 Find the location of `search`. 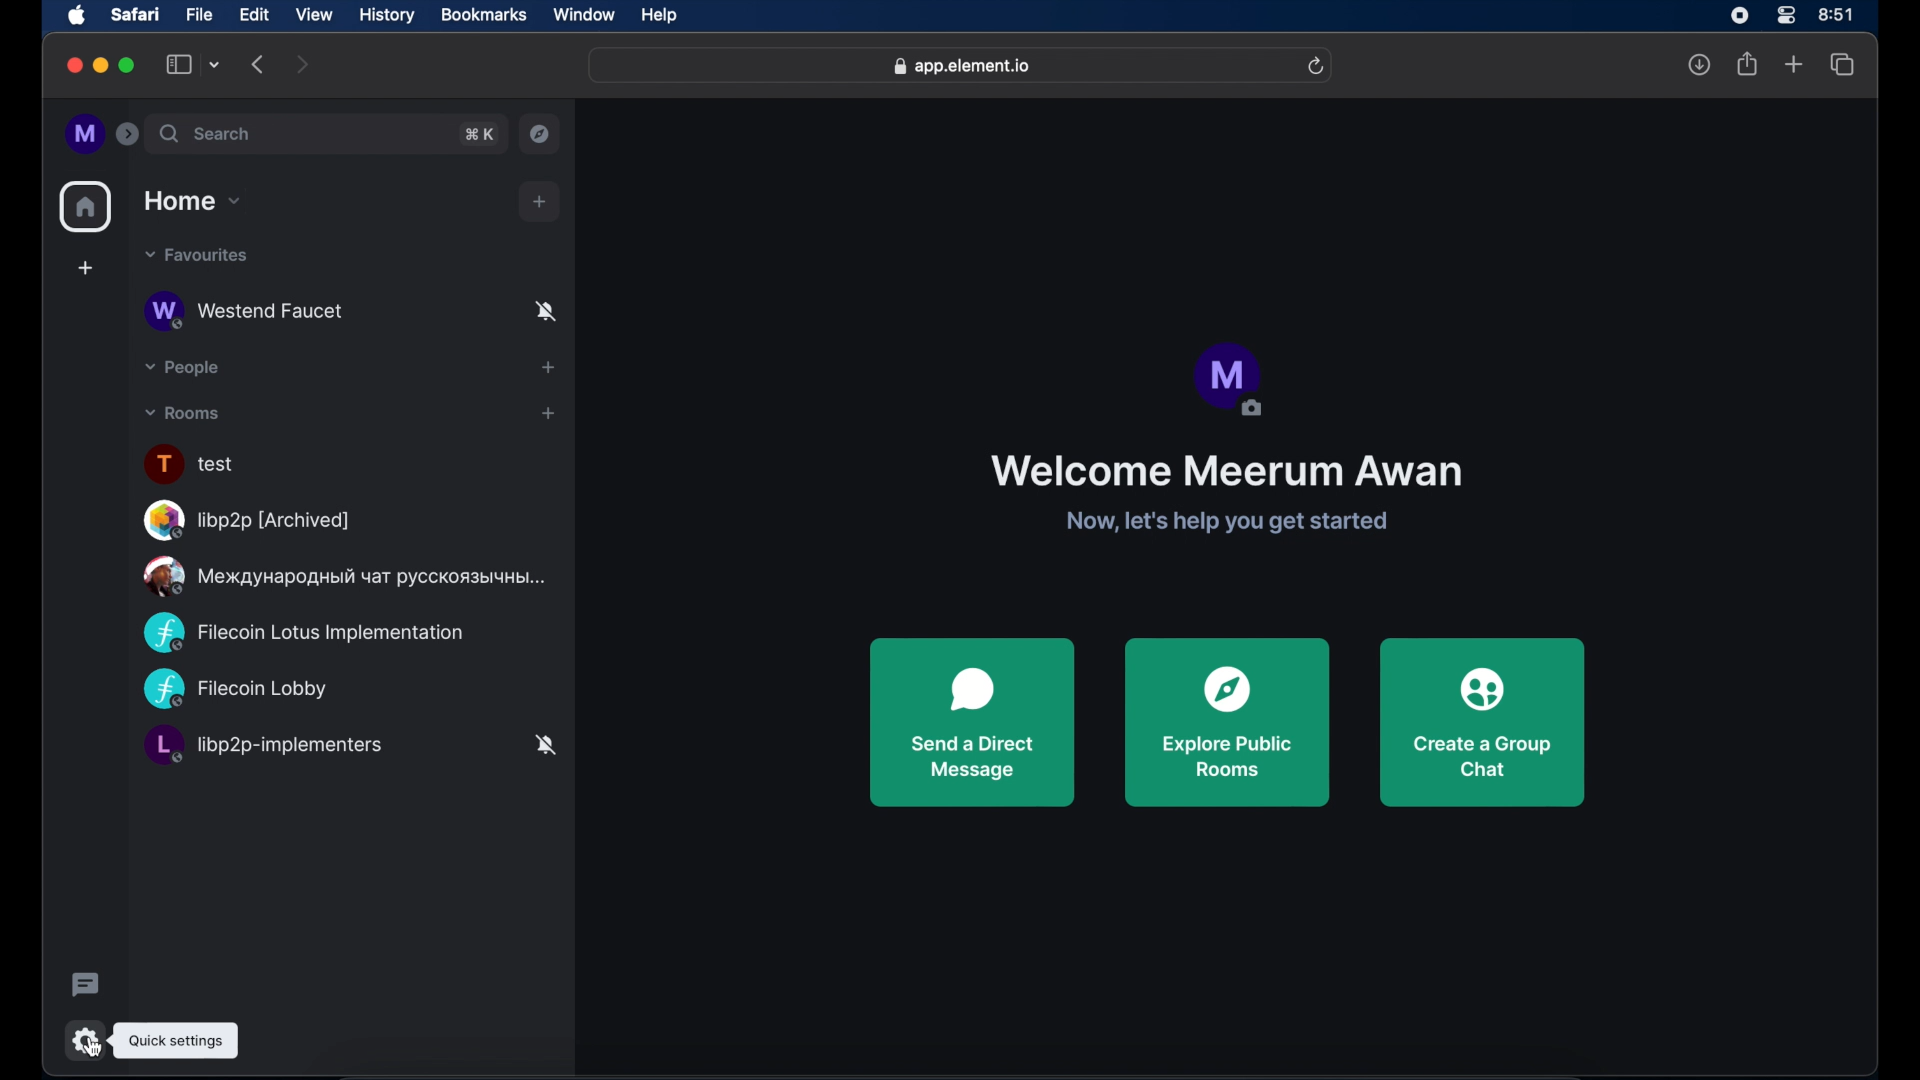

search is located at coordinates (205, 133).